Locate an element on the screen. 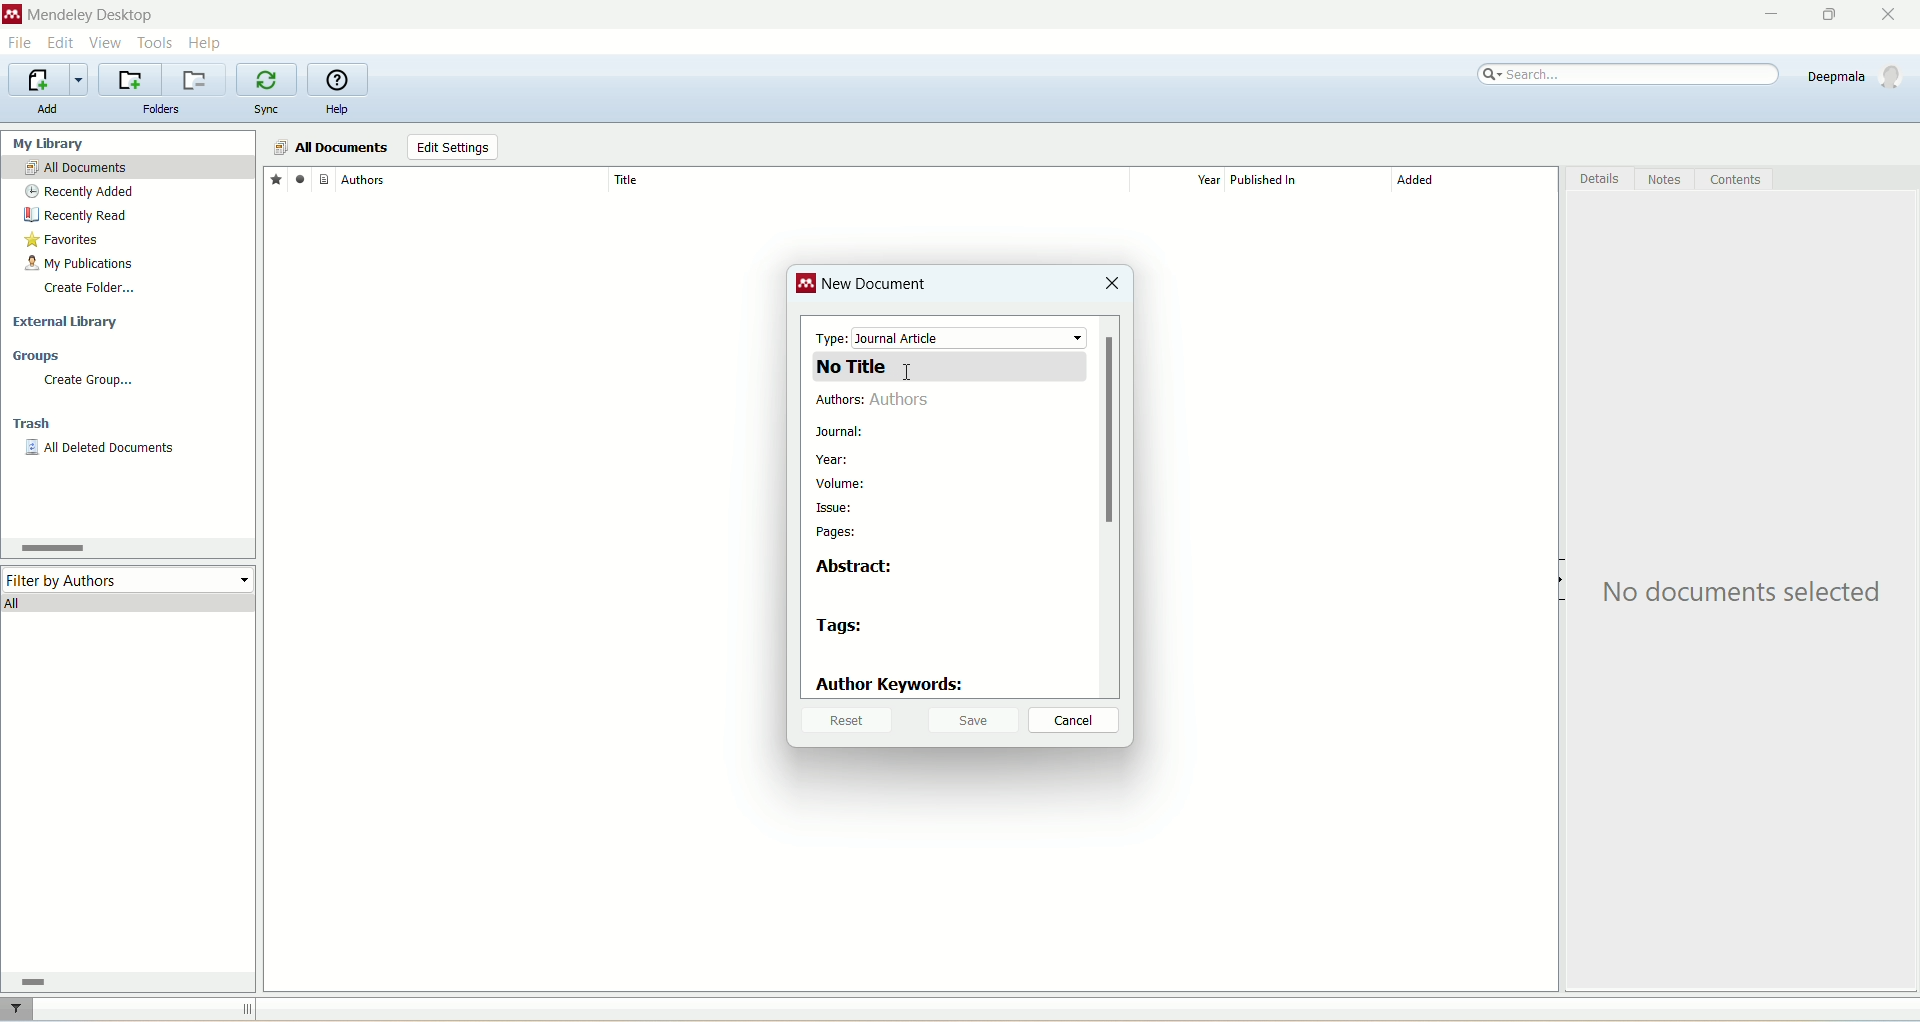 Image resolution: width=1920 pixels, height=1022 pixels. published in is located at coordinates (1300, 180).